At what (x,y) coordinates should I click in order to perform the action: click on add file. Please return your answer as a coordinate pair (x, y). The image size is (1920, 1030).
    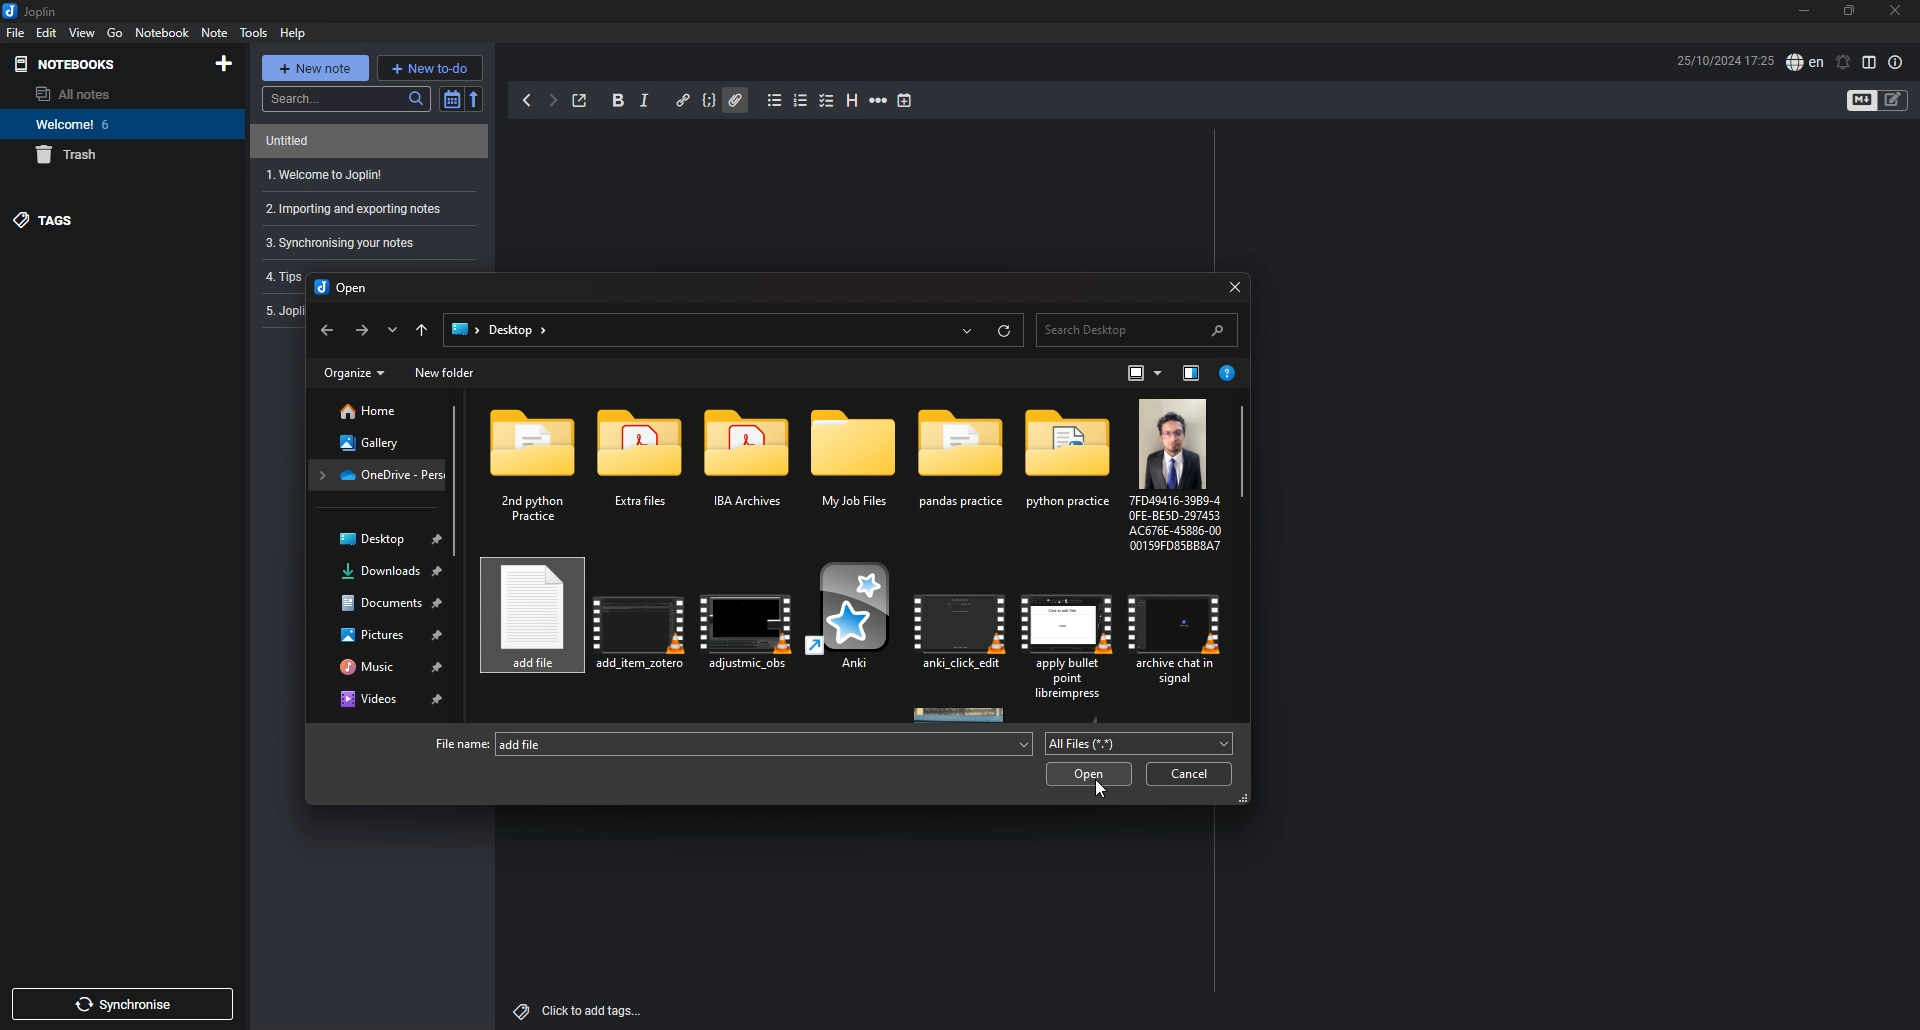
    Looking at the image, I should click on (764, 744).